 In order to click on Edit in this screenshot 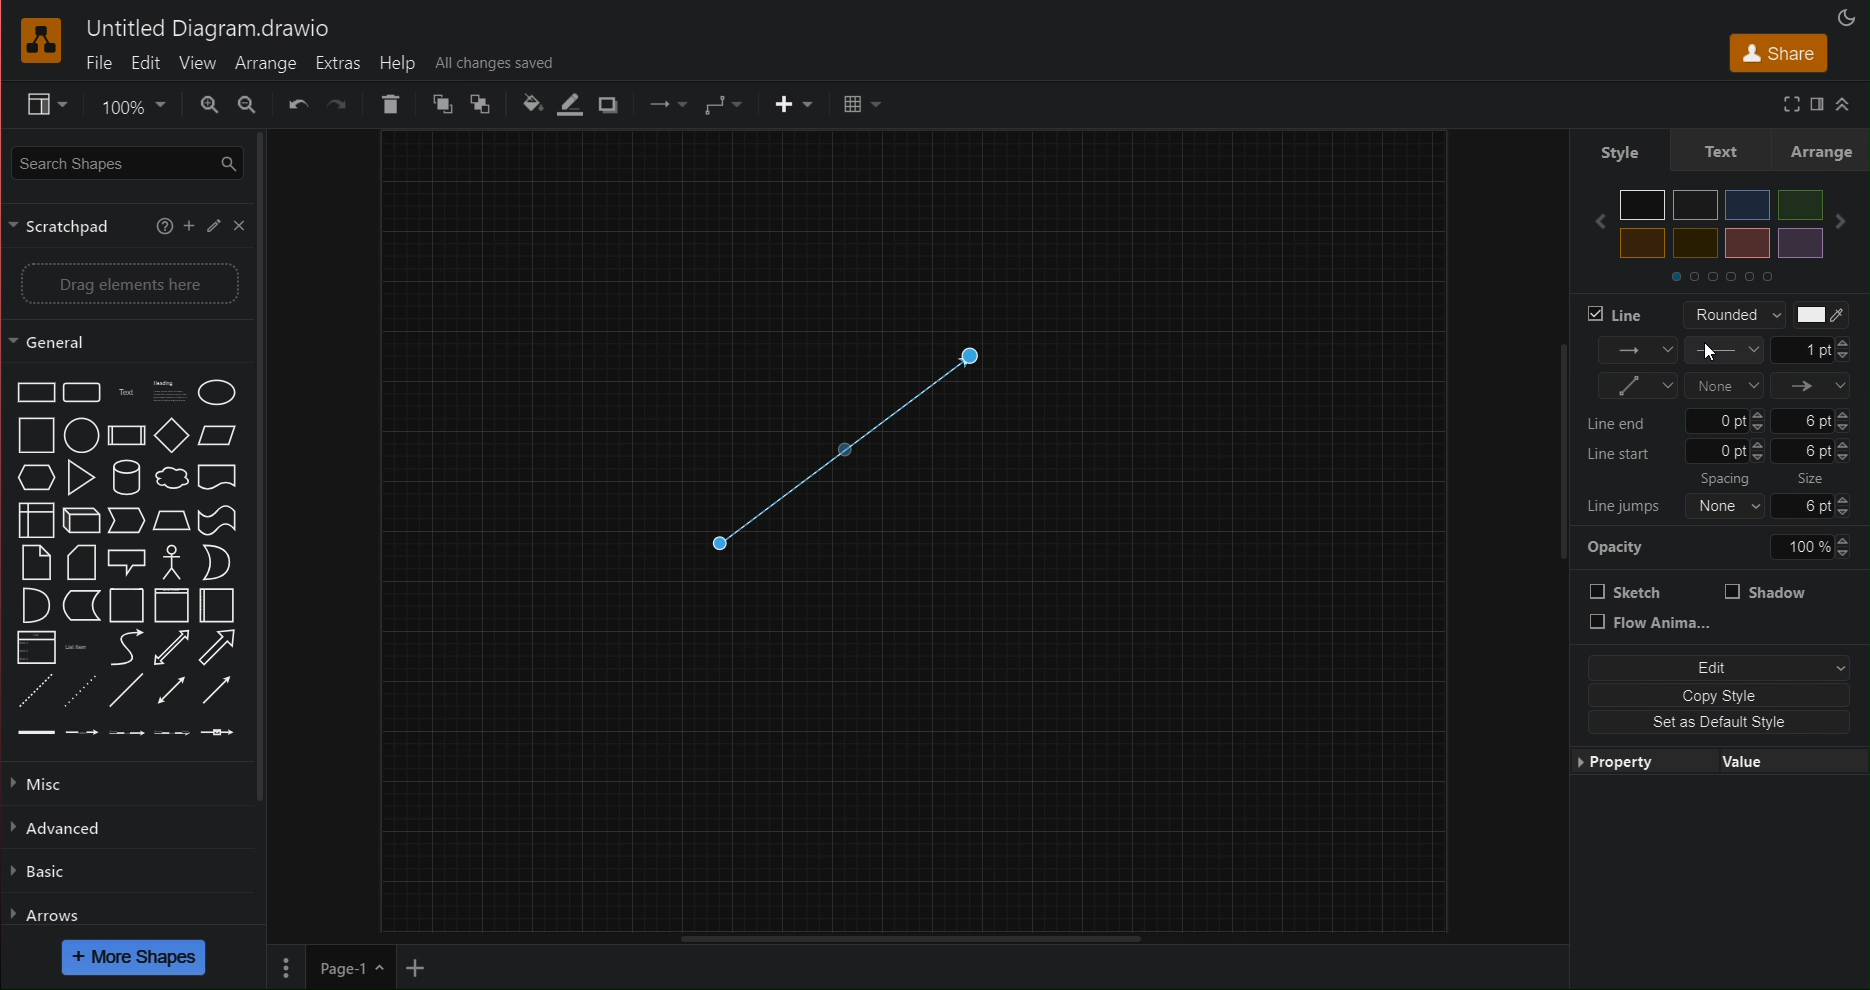, I will do `click(212, 224)`.